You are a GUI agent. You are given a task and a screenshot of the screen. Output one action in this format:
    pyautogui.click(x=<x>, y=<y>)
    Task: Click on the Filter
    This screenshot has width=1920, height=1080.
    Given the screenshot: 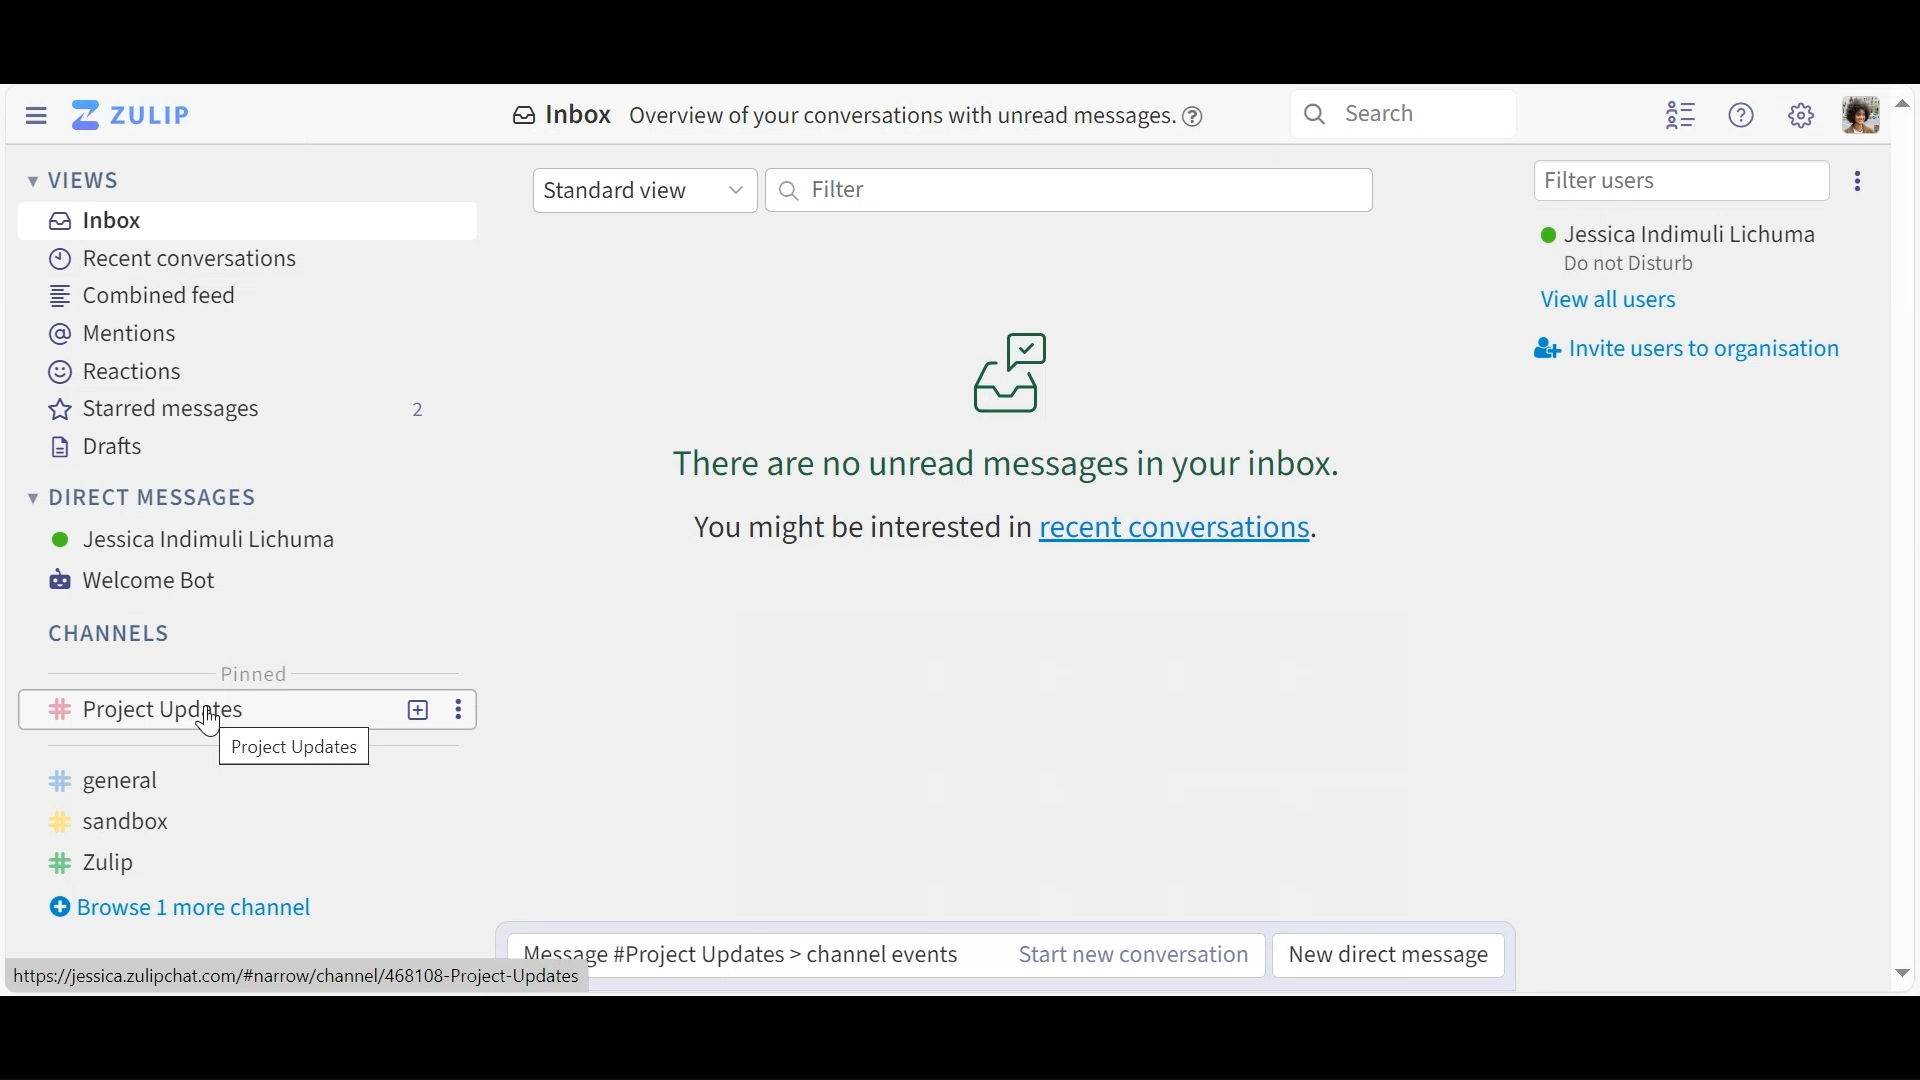 What is the action you would take?
    pyautogui.click(x=1069, y=188)
    